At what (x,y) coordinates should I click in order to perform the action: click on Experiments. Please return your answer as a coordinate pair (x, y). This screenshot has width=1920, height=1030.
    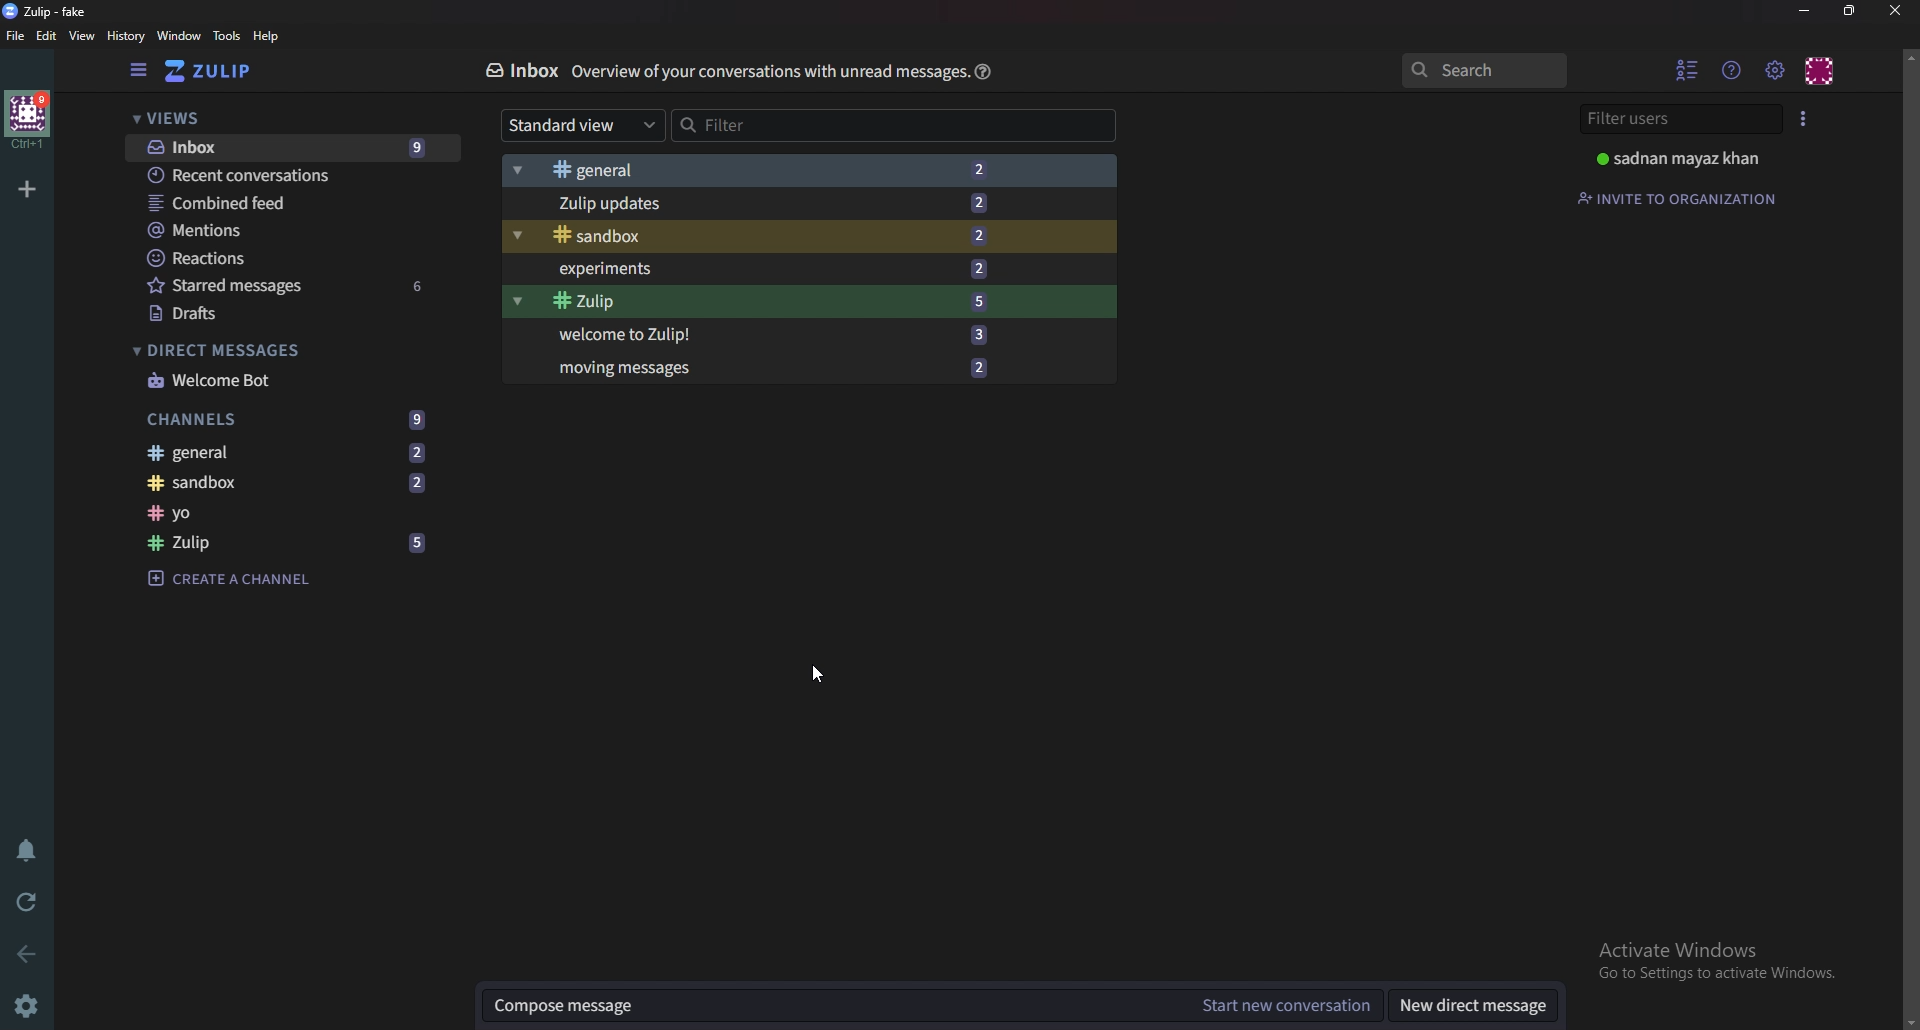
    Looking at the image, I should click on (787, 267).